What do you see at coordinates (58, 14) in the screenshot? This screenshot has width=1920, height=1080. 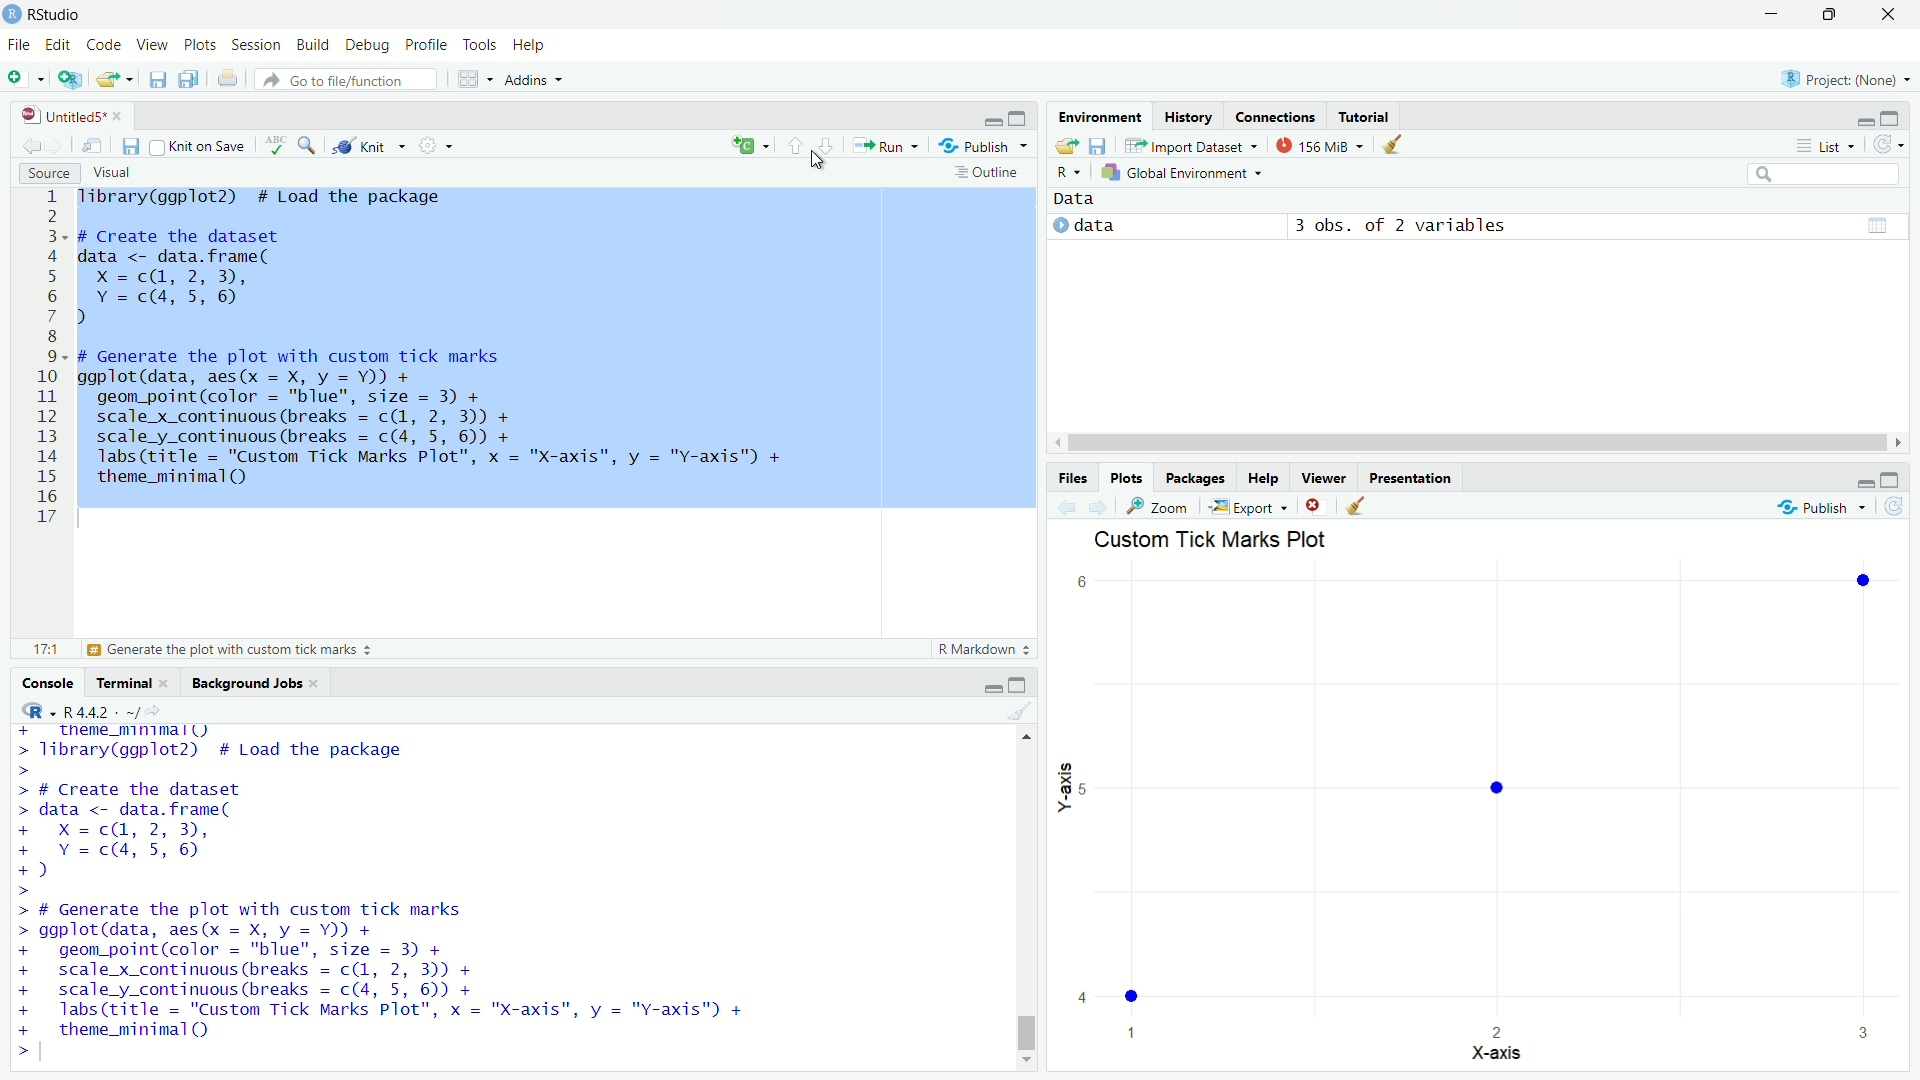 I see `RStudio` at bounding box center [58, 14].